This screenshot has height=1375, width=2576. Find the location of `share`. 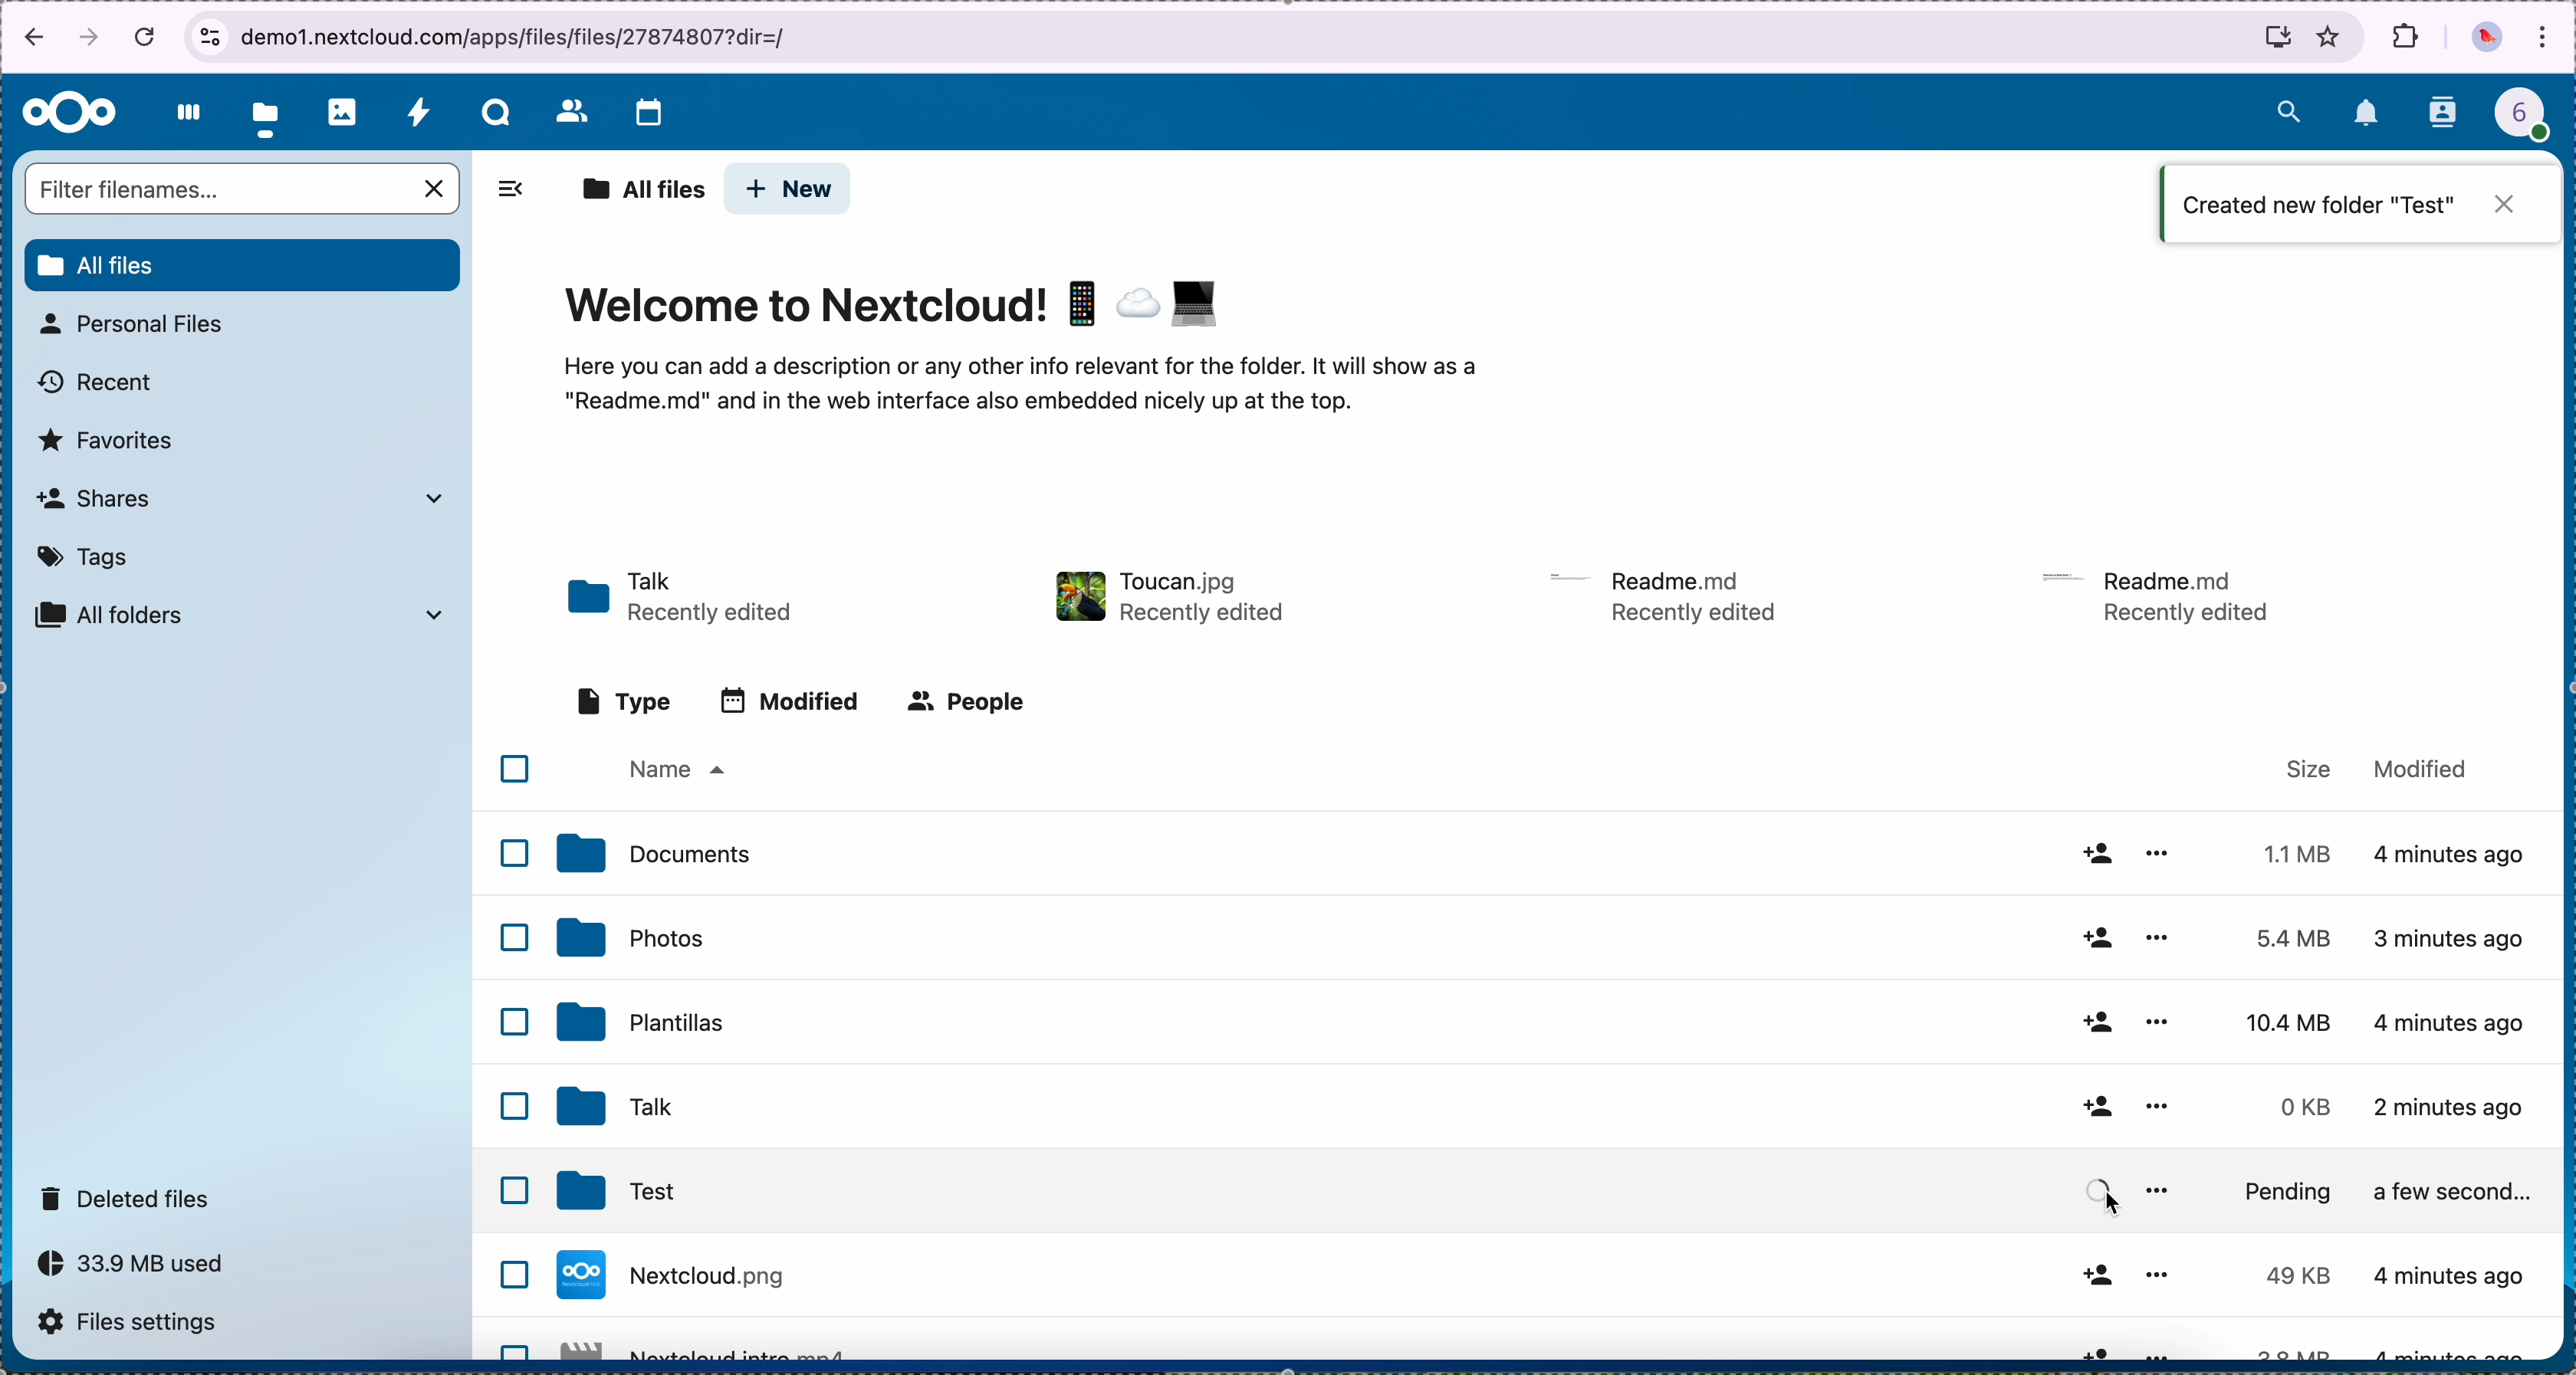

share is located at coordinates (2094, 1275).